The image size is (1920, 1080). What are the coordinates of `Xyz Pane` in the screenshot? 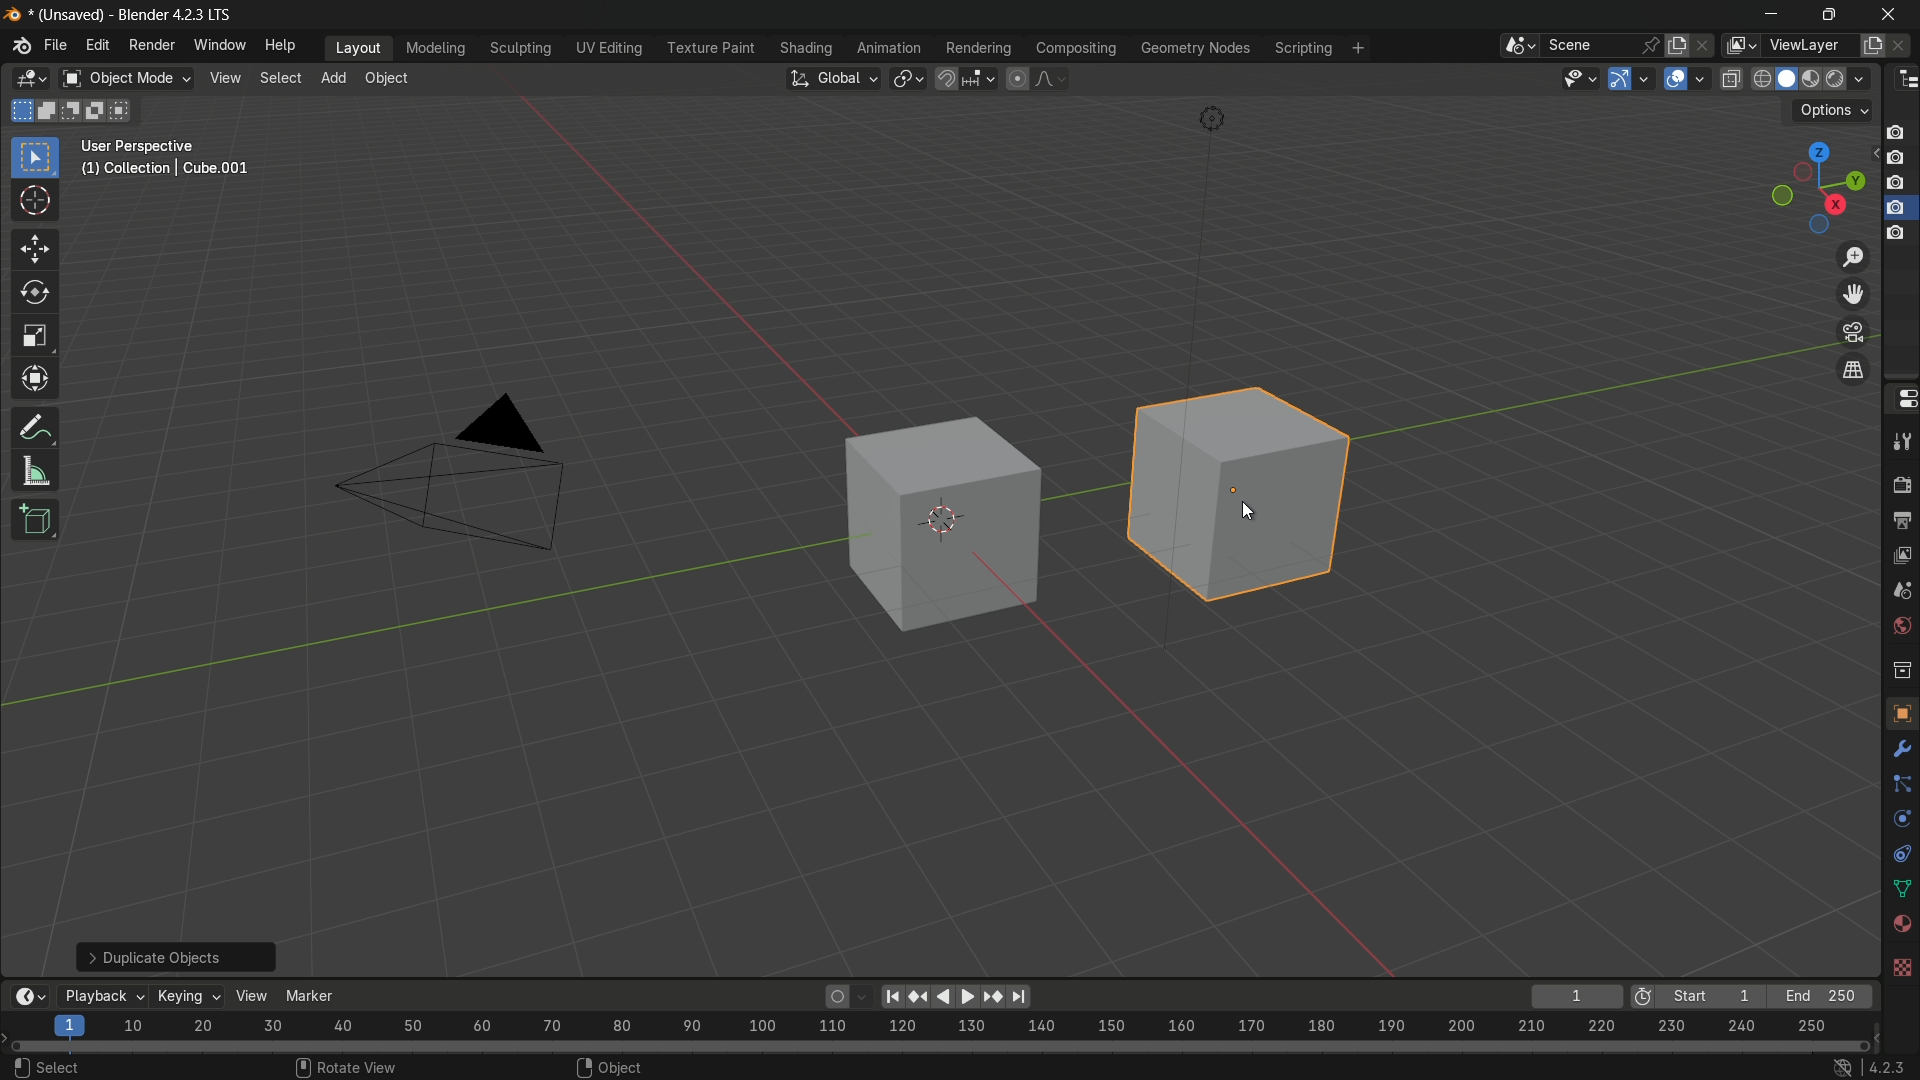 It's located at (367, 1064).